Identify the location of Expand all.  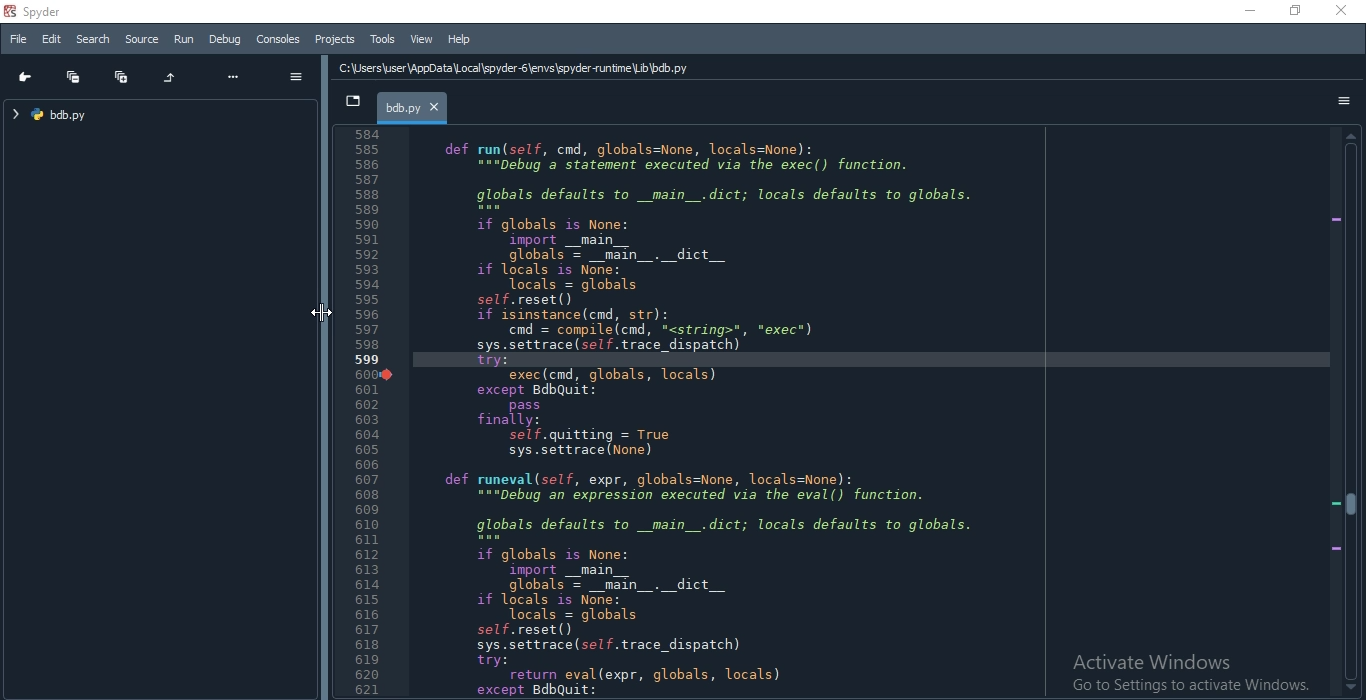
(122, 76).